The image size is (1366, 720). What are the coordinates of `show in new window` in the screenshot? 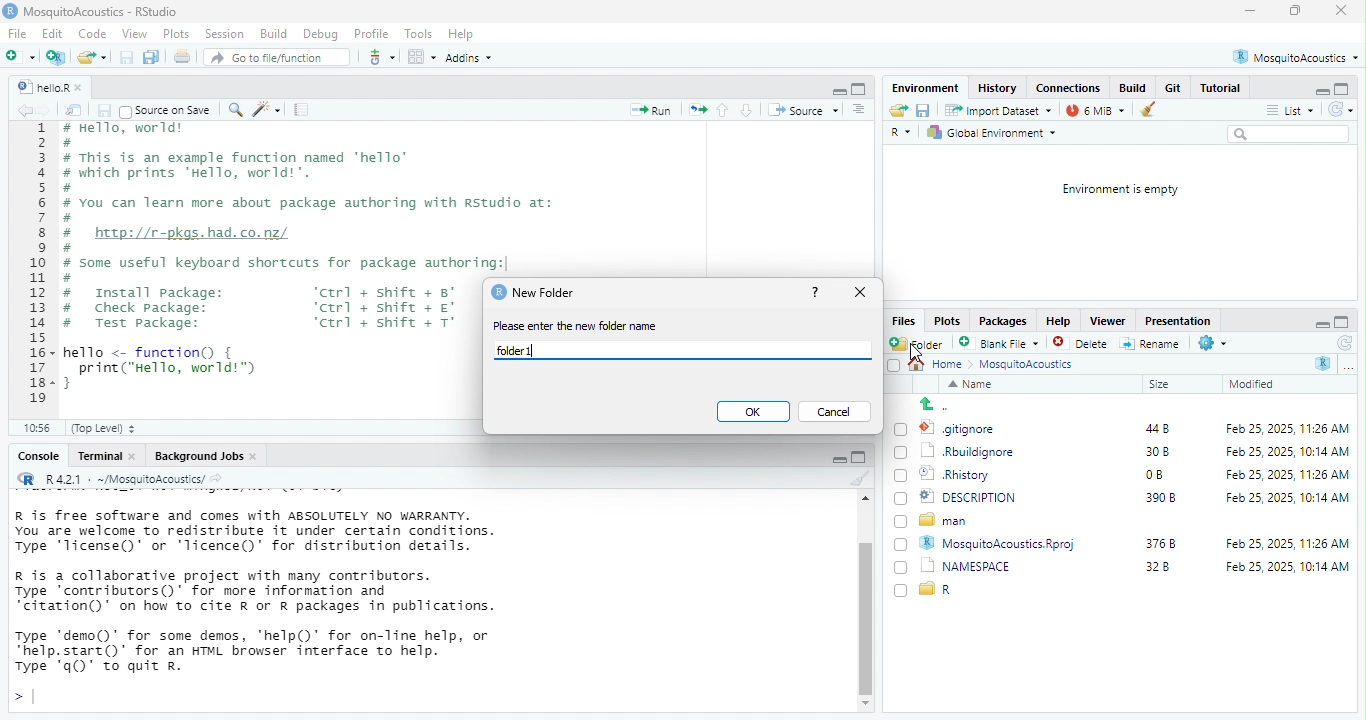 It's located at (77, 110).